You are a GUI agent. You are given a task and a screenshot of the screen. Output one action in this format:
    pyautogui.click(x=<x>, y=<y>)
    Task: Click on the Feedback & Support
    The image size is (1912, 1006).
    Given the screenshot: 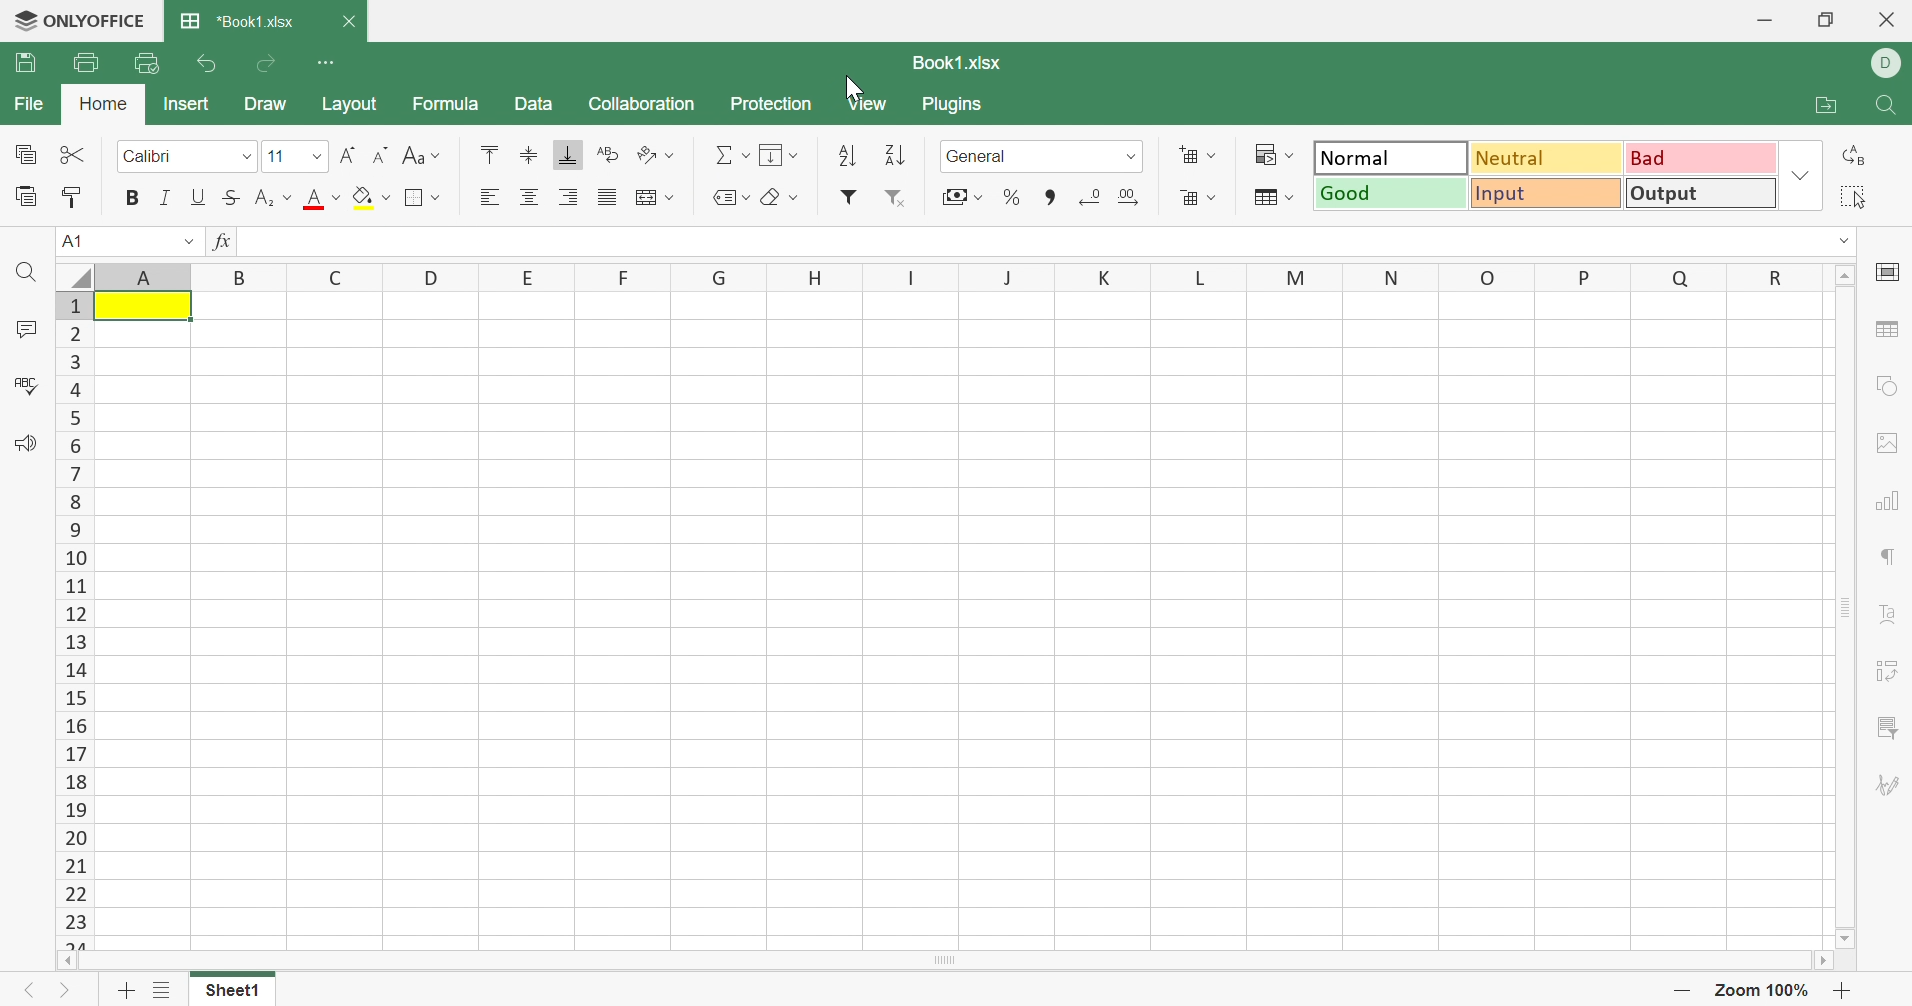 What is the action you would take?
    pyautogui.click(x=28, y=441)
    